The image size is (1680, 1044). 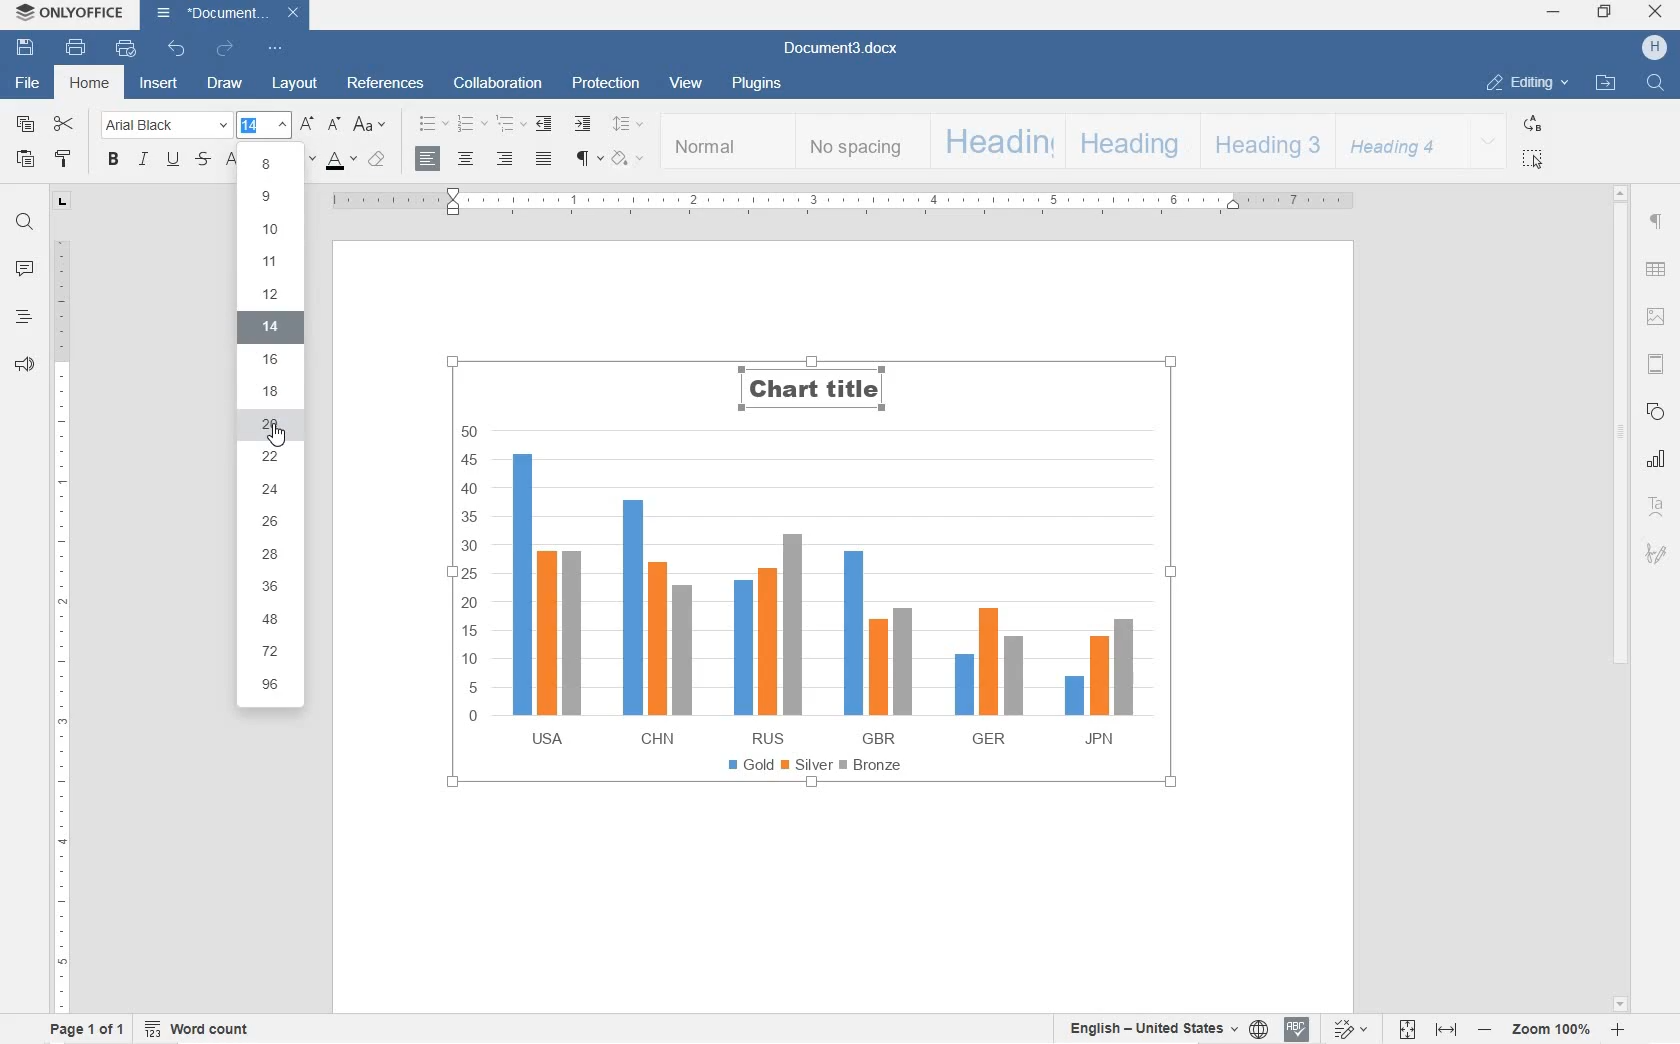 What do you see at coordinates (25, 159) in the screenshot?
I see `PASTE` at bounding box center [25, 159].